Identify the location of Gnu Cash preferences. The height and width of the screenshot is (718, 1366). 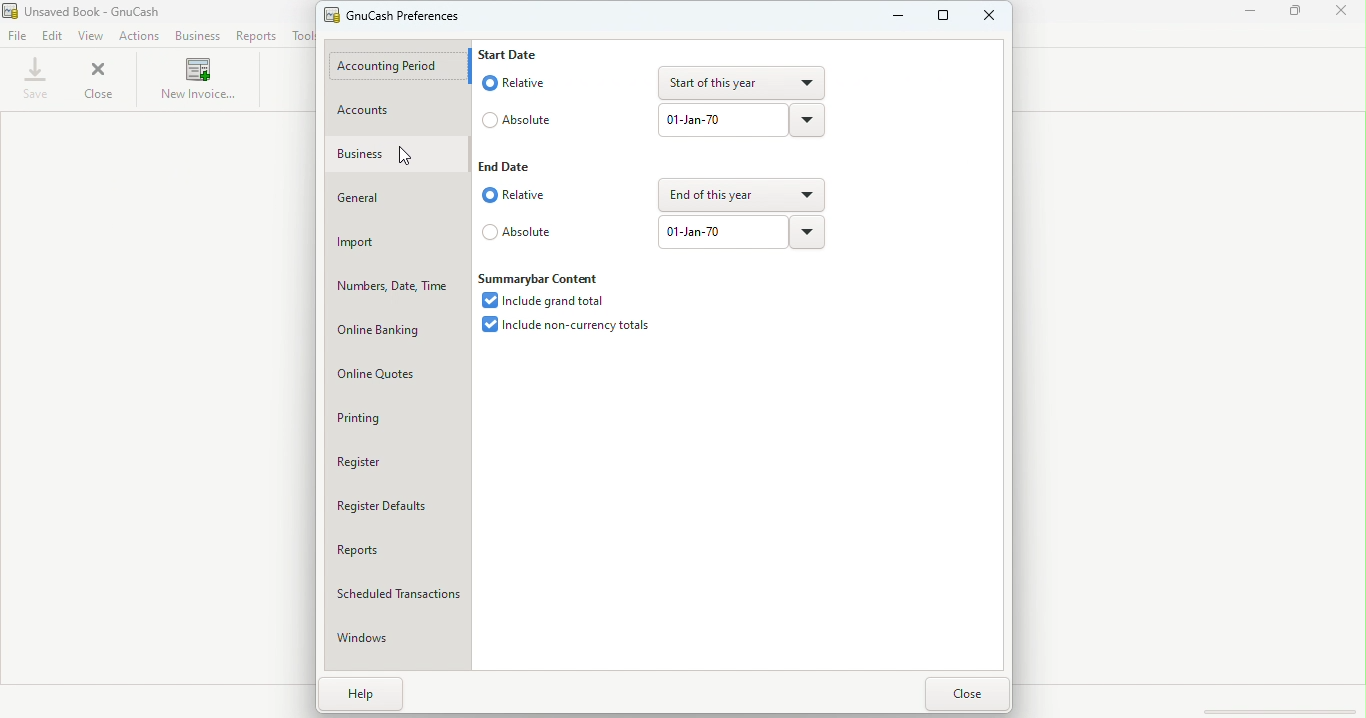
(391, 17).